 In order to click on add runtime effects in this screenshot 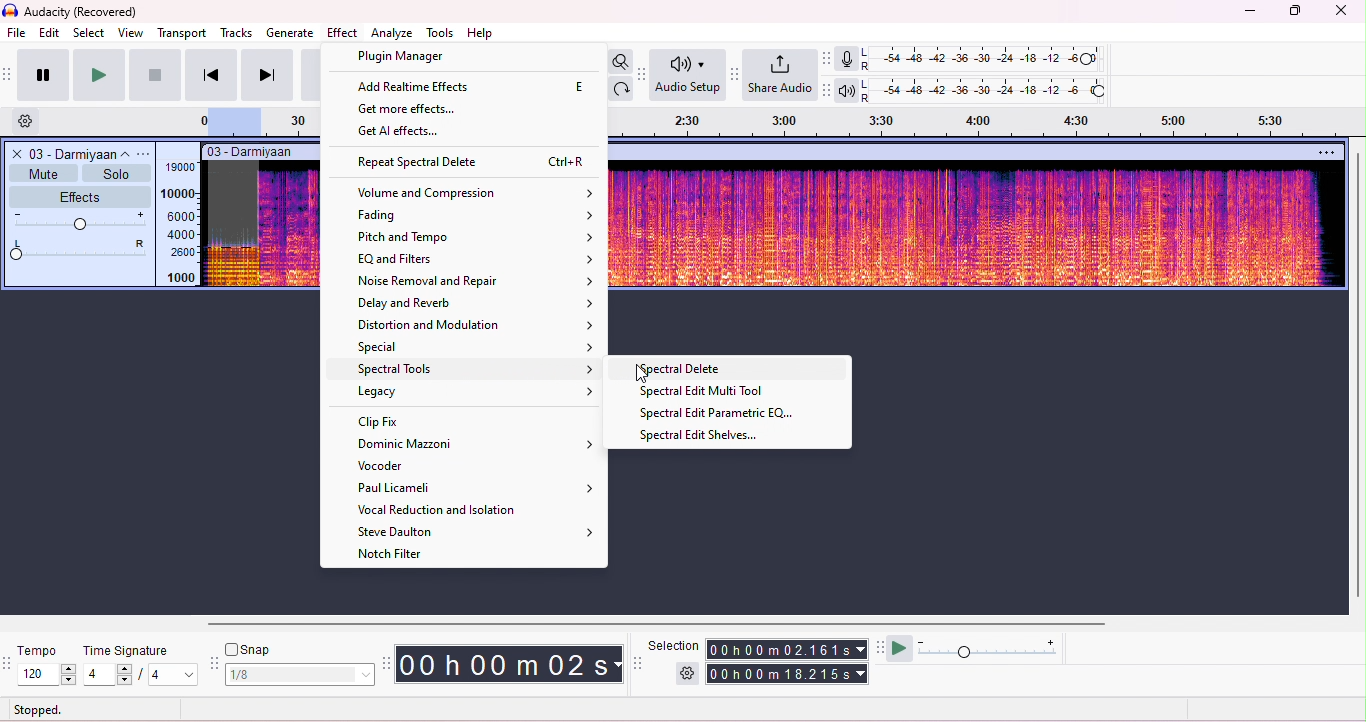, I will do `click(461, 136)`.